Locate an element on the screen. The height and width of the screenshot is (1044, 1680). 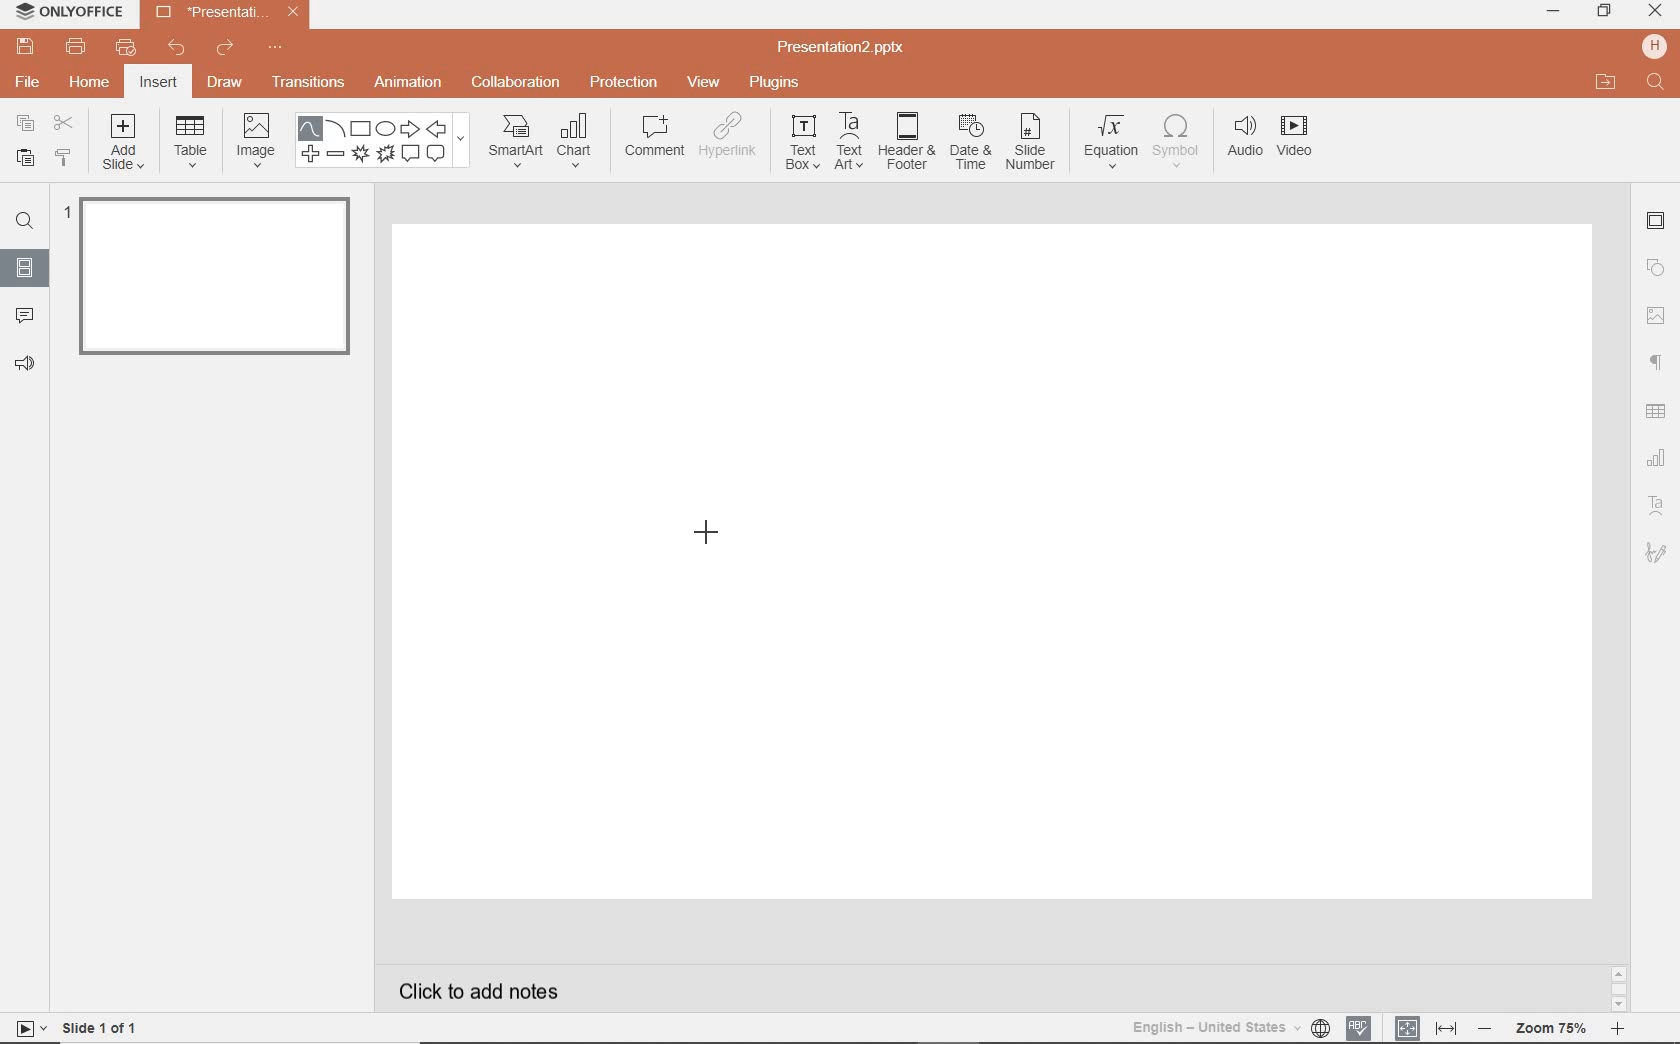
table settings is located at coordinates (1658, 409).